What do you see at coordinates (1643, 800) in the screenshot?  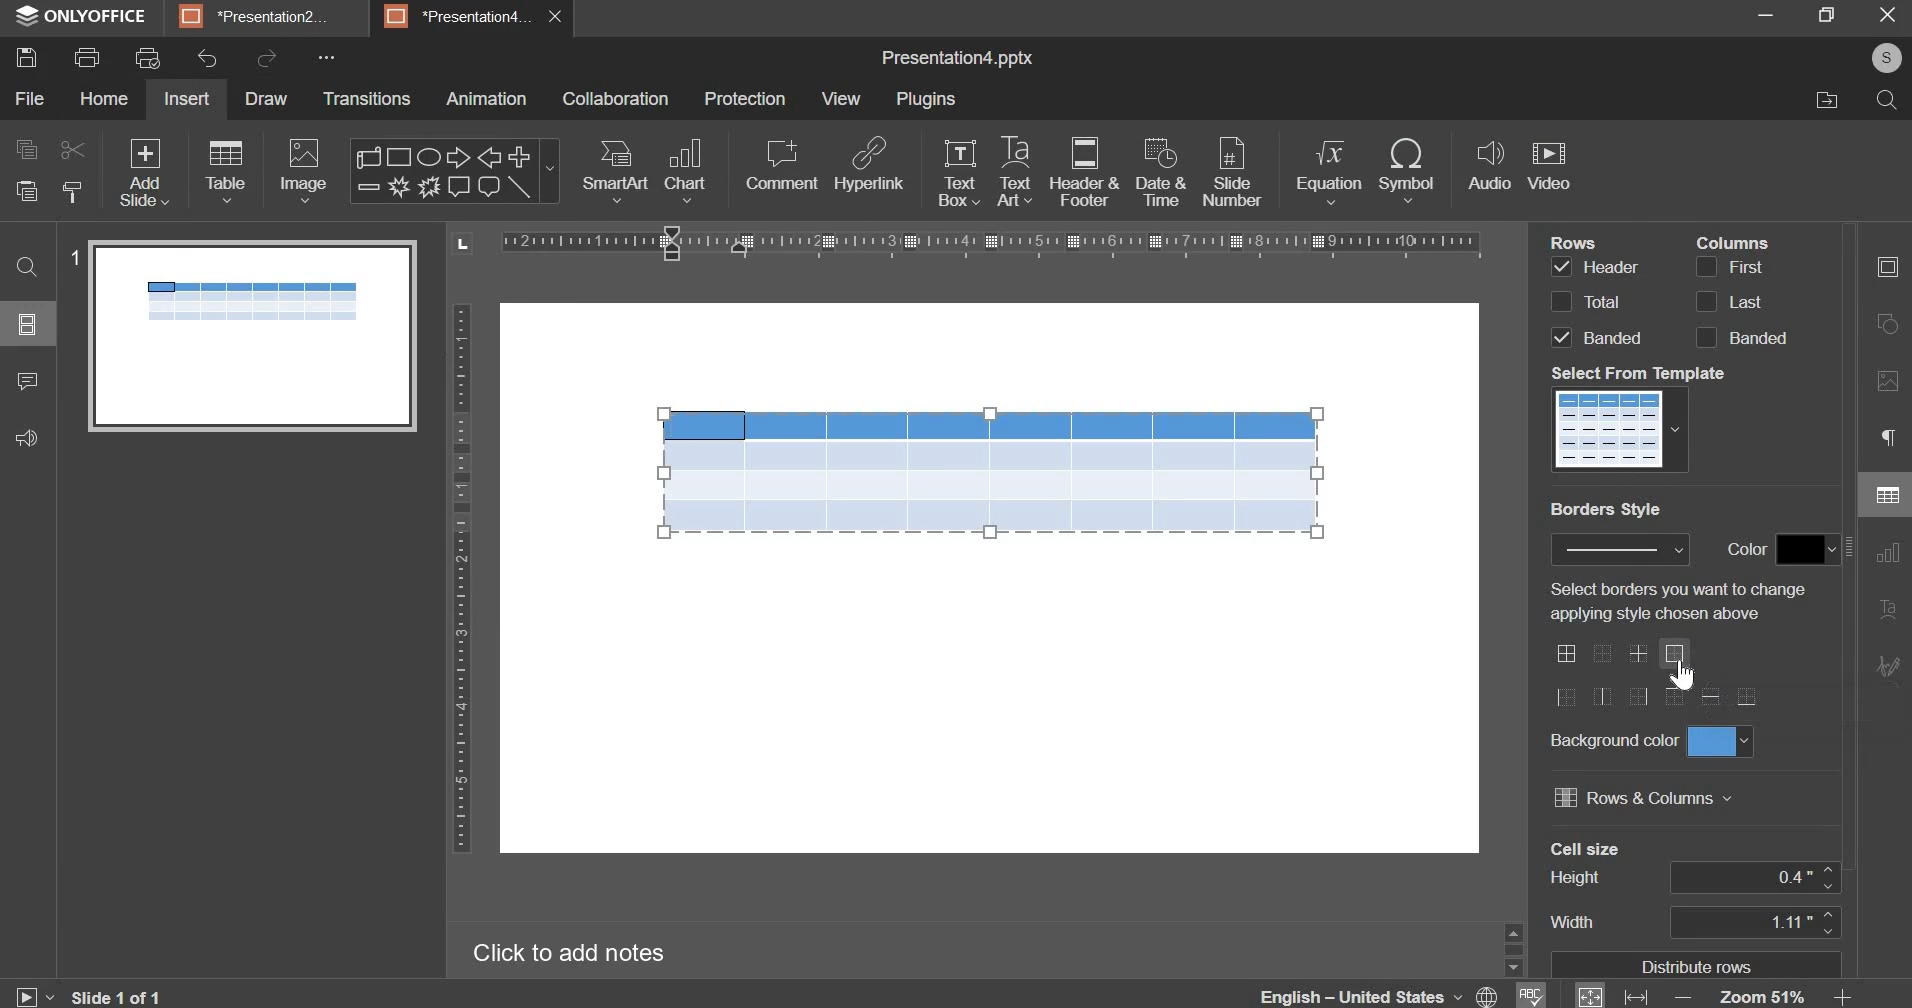 I see `rows & columns` at bounding box center [1643, 800].